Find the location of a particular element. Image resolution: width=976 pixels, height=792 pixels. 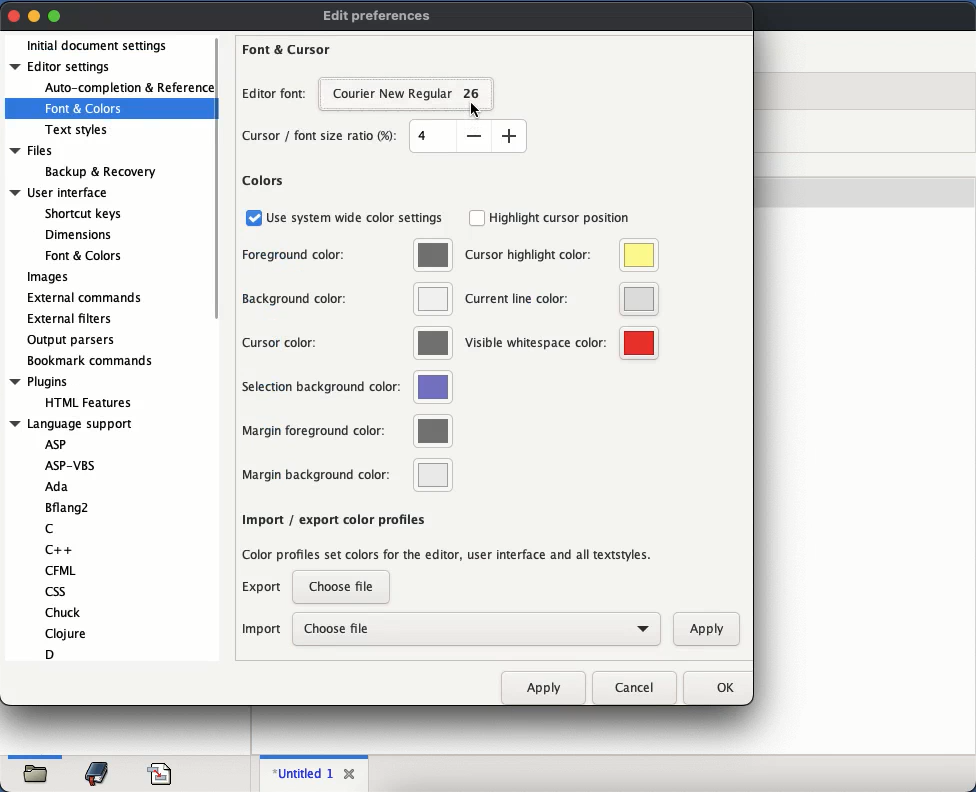

edit preferences is located at coordinates (378, 16).